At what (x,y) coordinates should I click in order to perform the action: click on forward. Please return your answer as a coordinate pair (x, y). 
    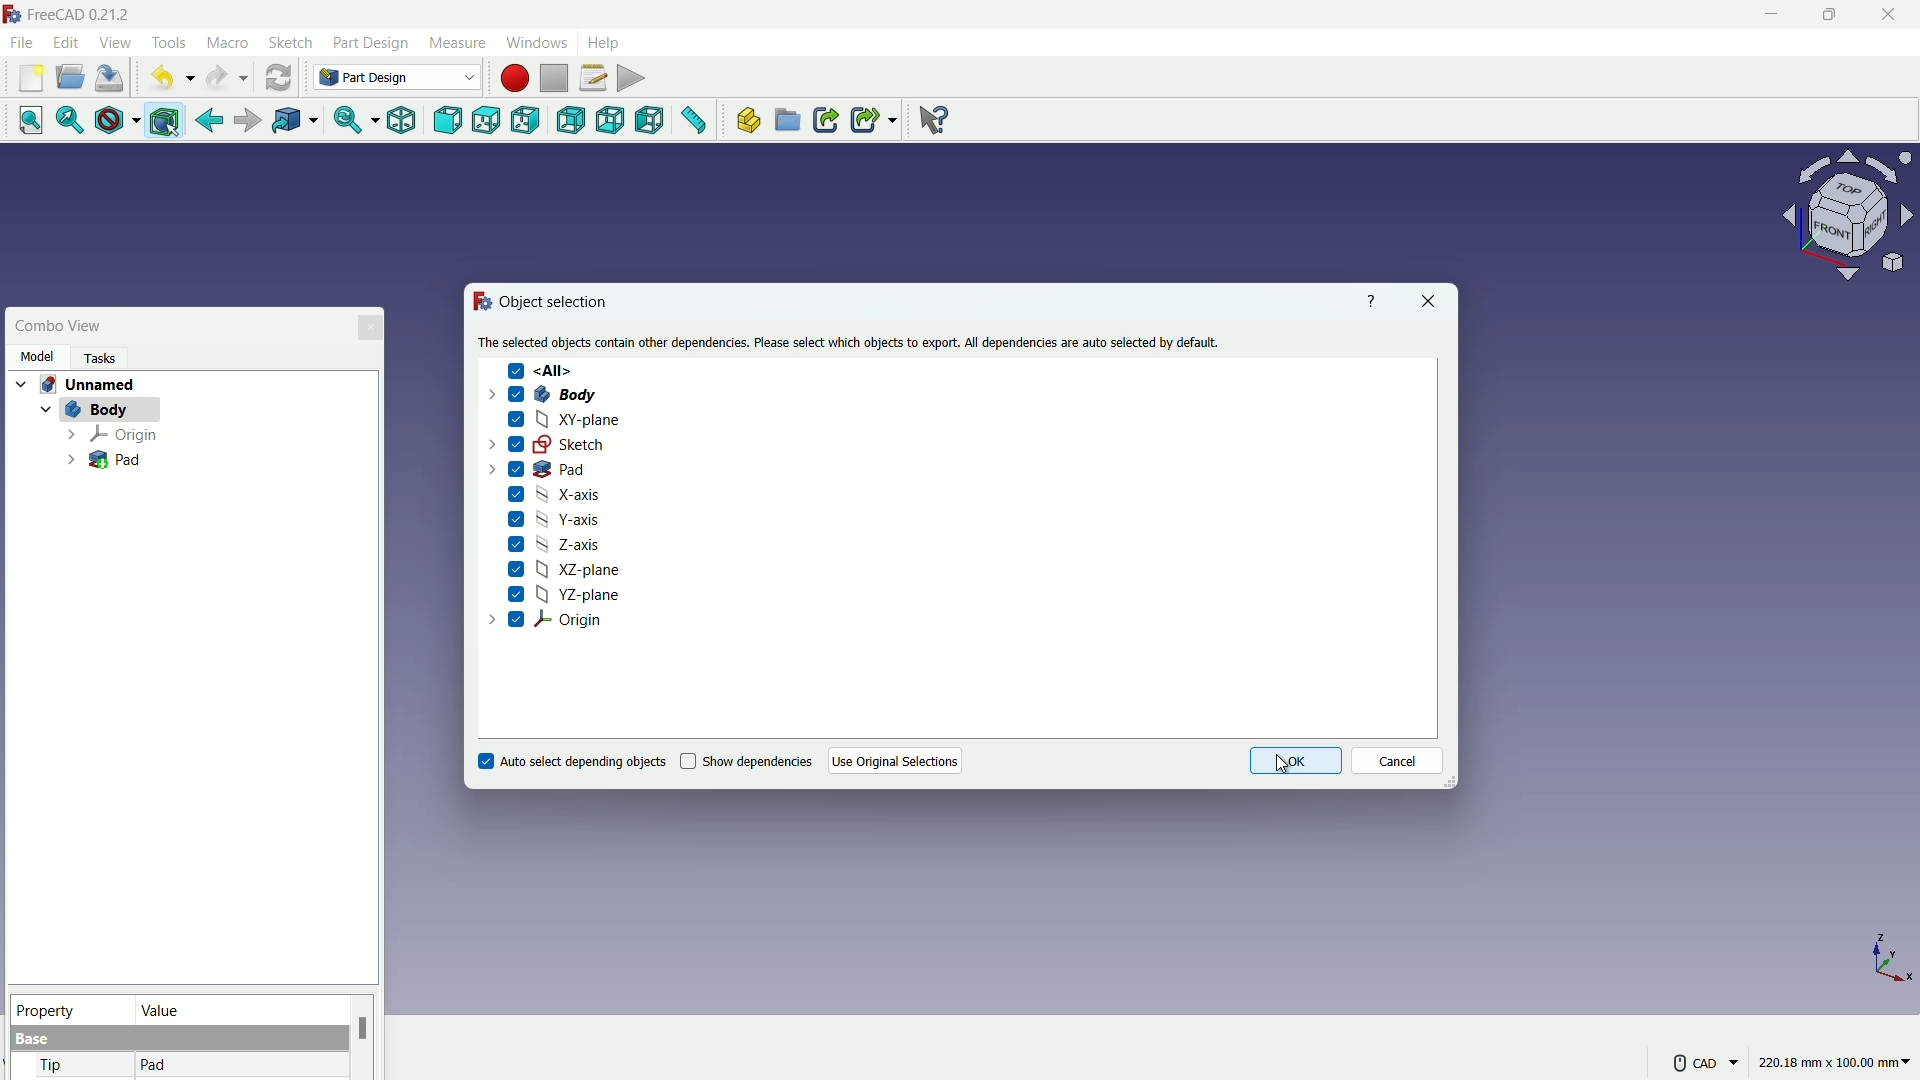
    Looking at the image, I should click on (245, 123).